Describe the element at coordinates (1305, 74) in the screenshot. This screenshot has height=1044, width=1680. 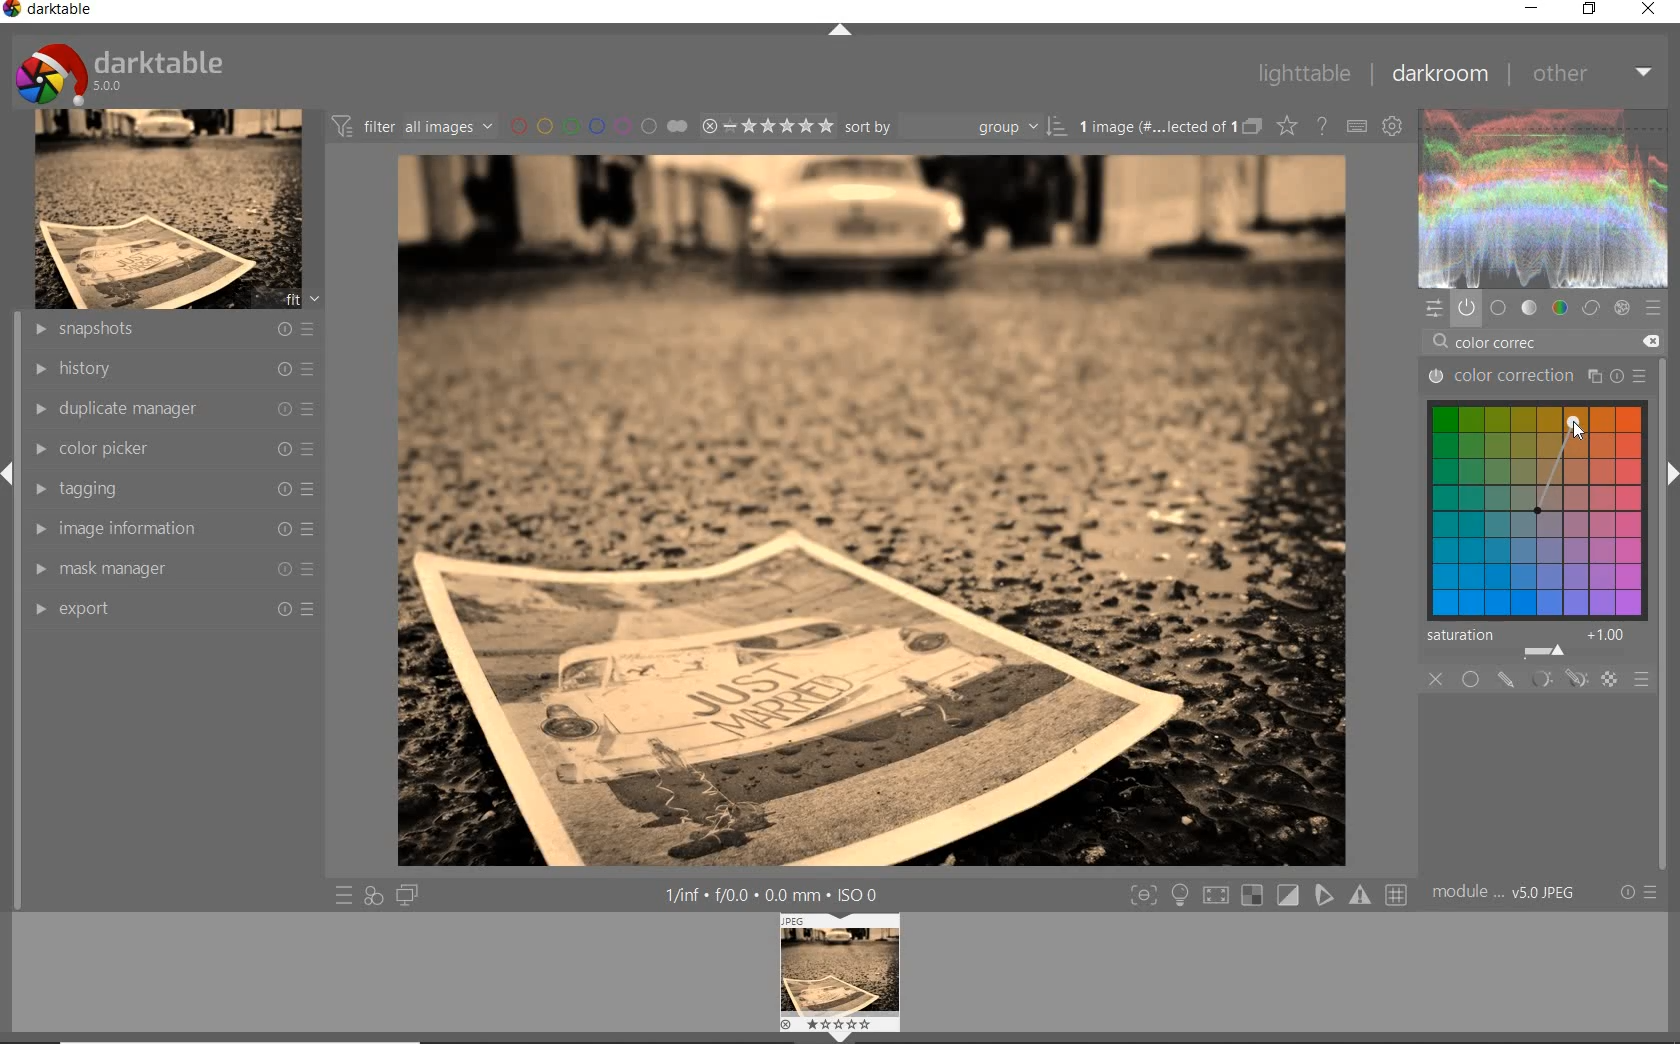
I see `lighttable` at that location.